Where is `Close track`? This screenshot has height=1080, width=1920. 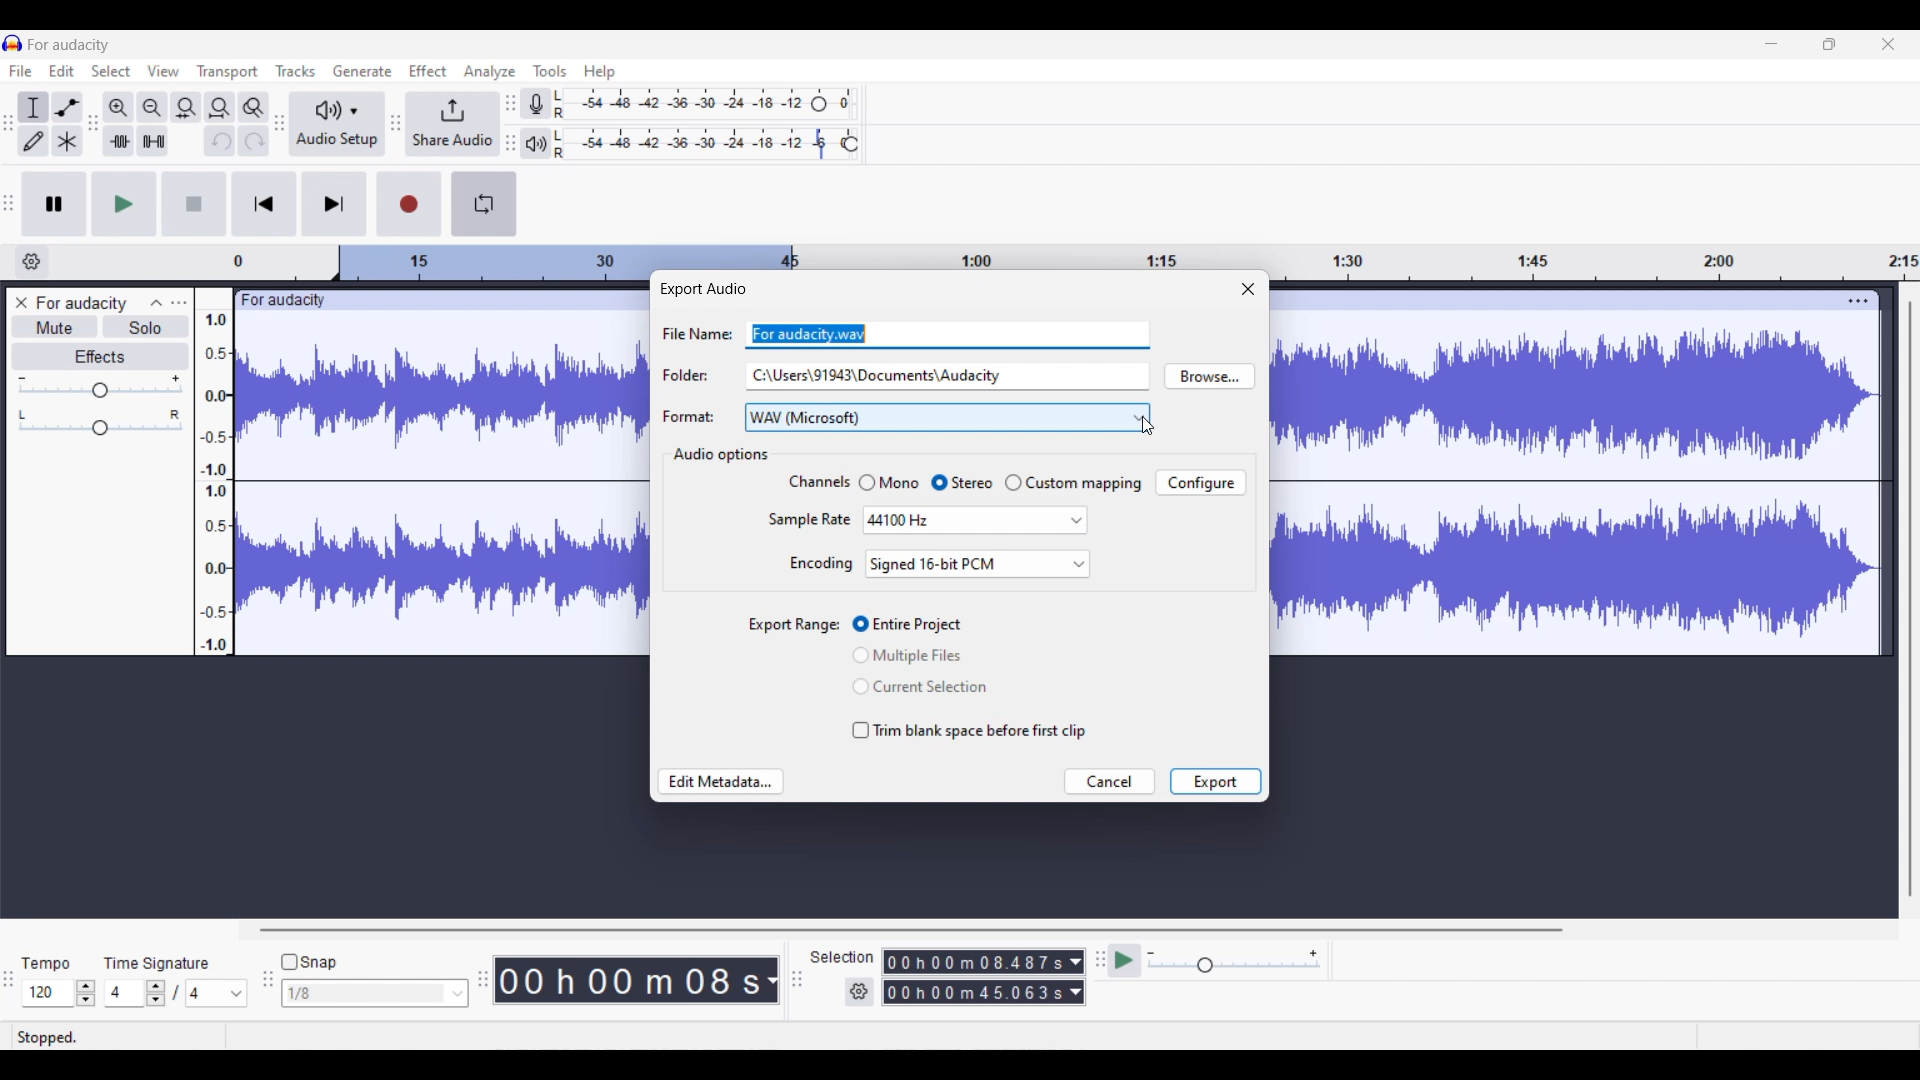 Close track is located at coordinates (22, 302).